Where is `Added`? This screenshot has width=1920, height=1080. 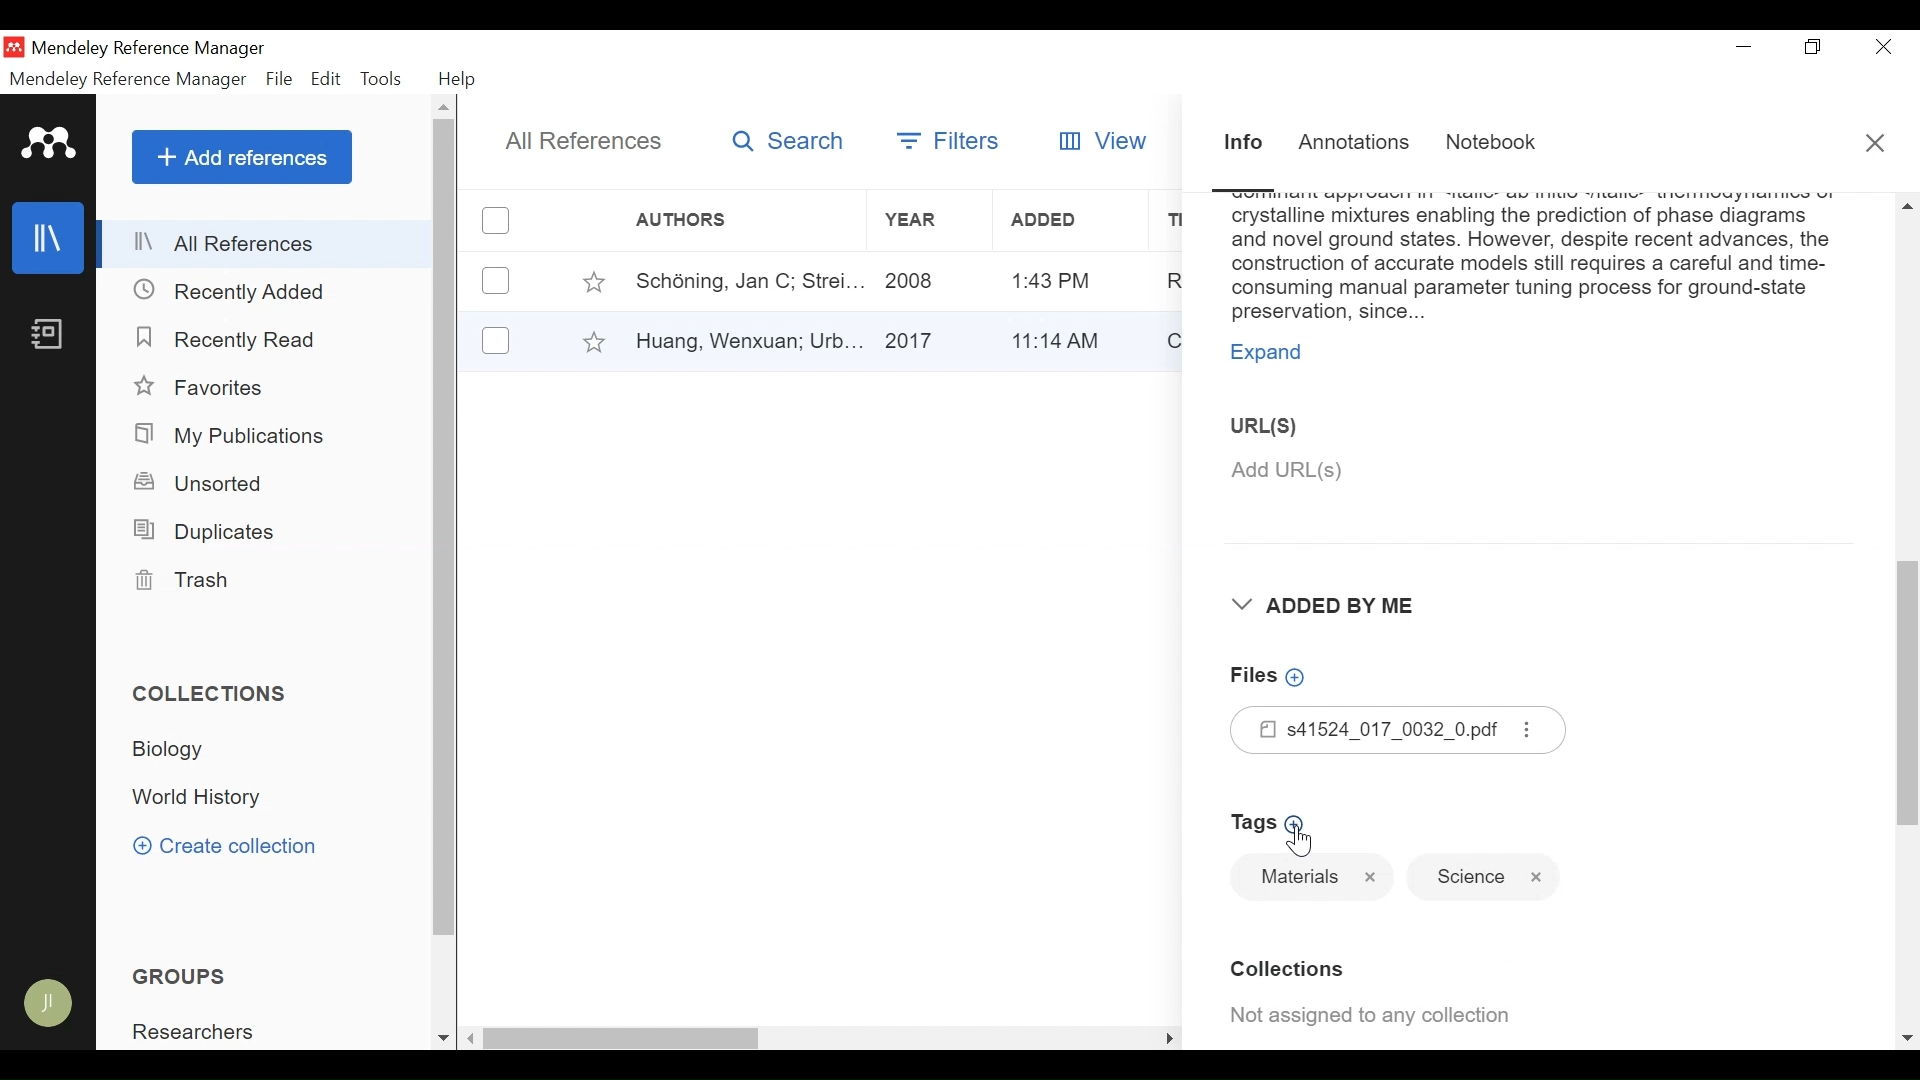
Added is located at coordinates (1065, 280).